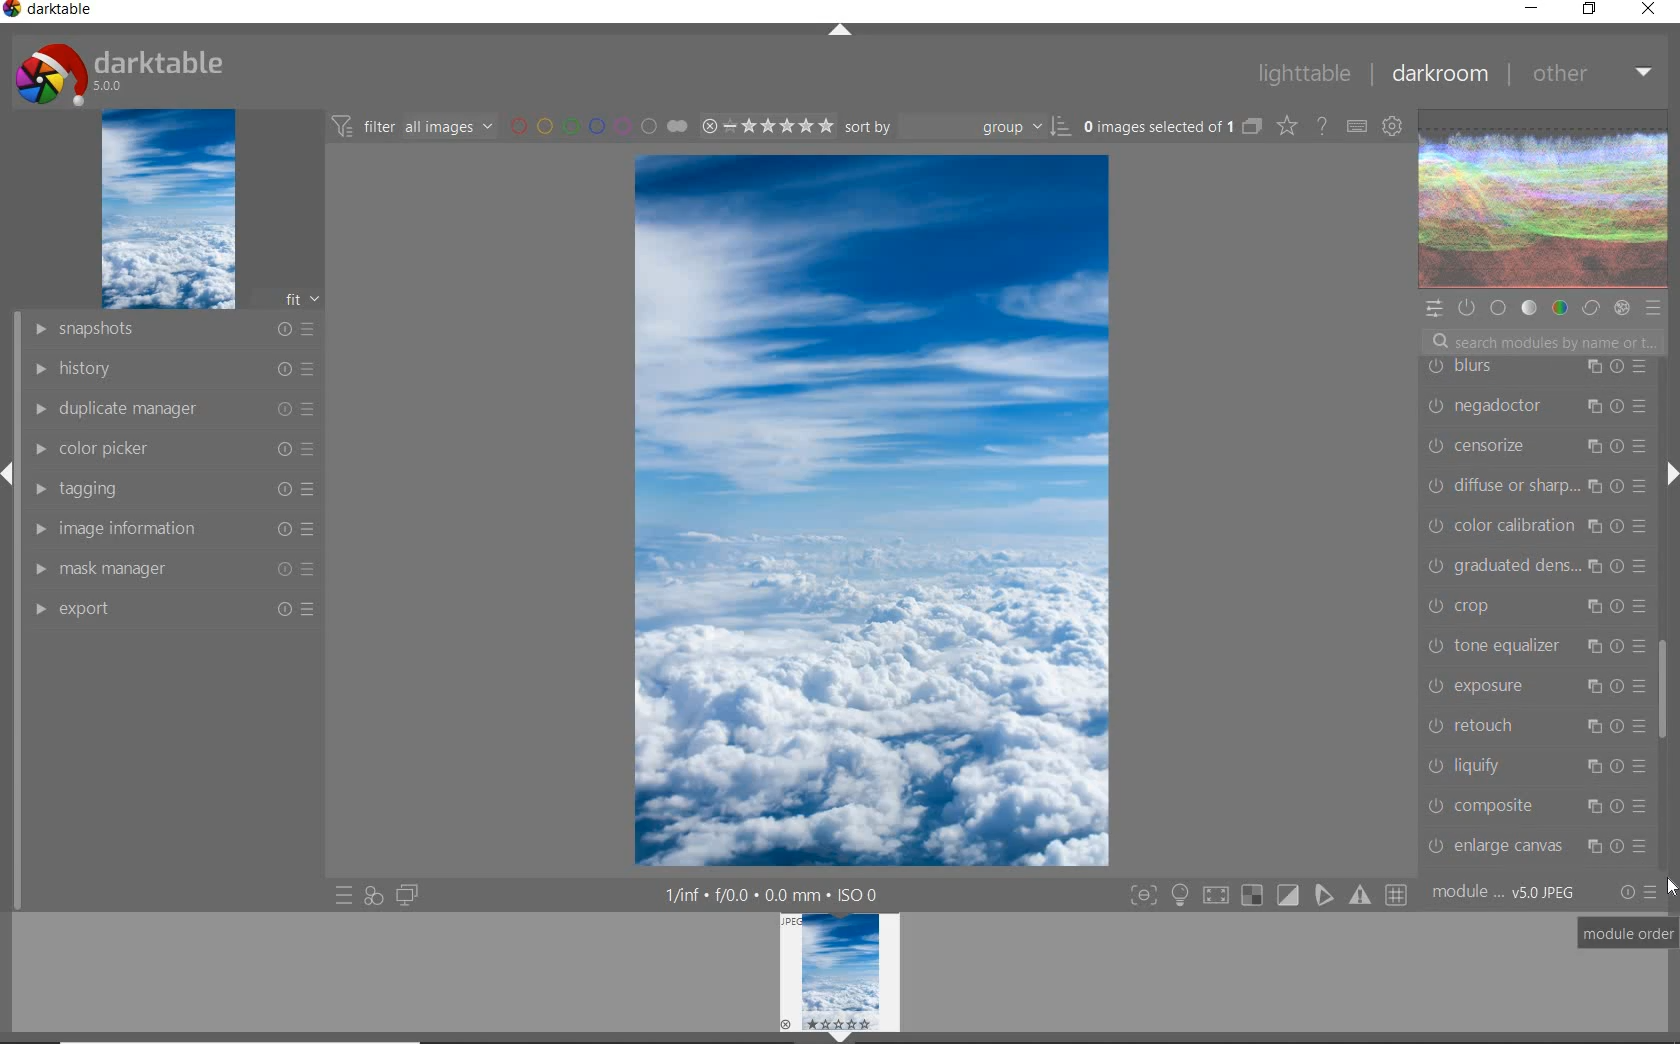 The height and width of the screenshot is (1044, 1680). What do you see at coordinates (407, 896) in the screenshot?
I see `DISPLAY A SECOND DARKROOM DISPLAY` at bounding box center [407, 896].